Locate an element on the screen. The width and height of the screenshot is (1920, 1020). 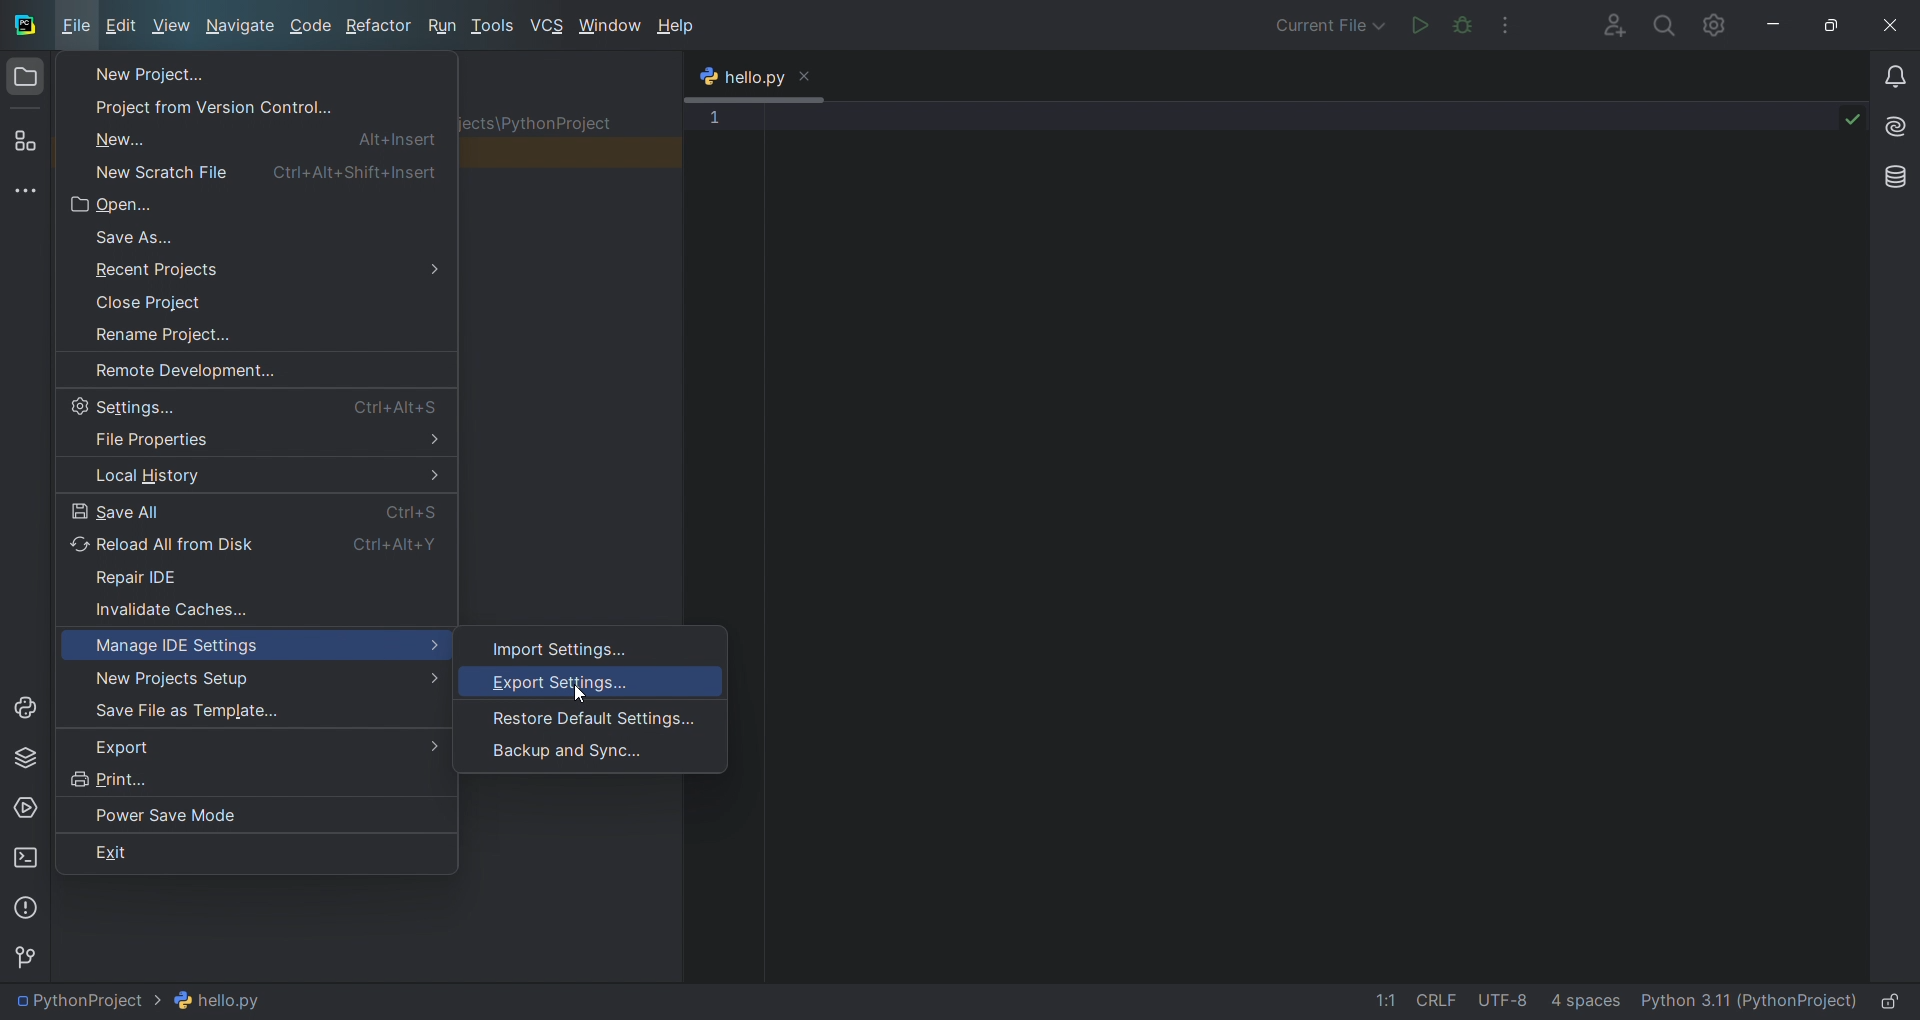
search is located at coordinates (1662, 24).